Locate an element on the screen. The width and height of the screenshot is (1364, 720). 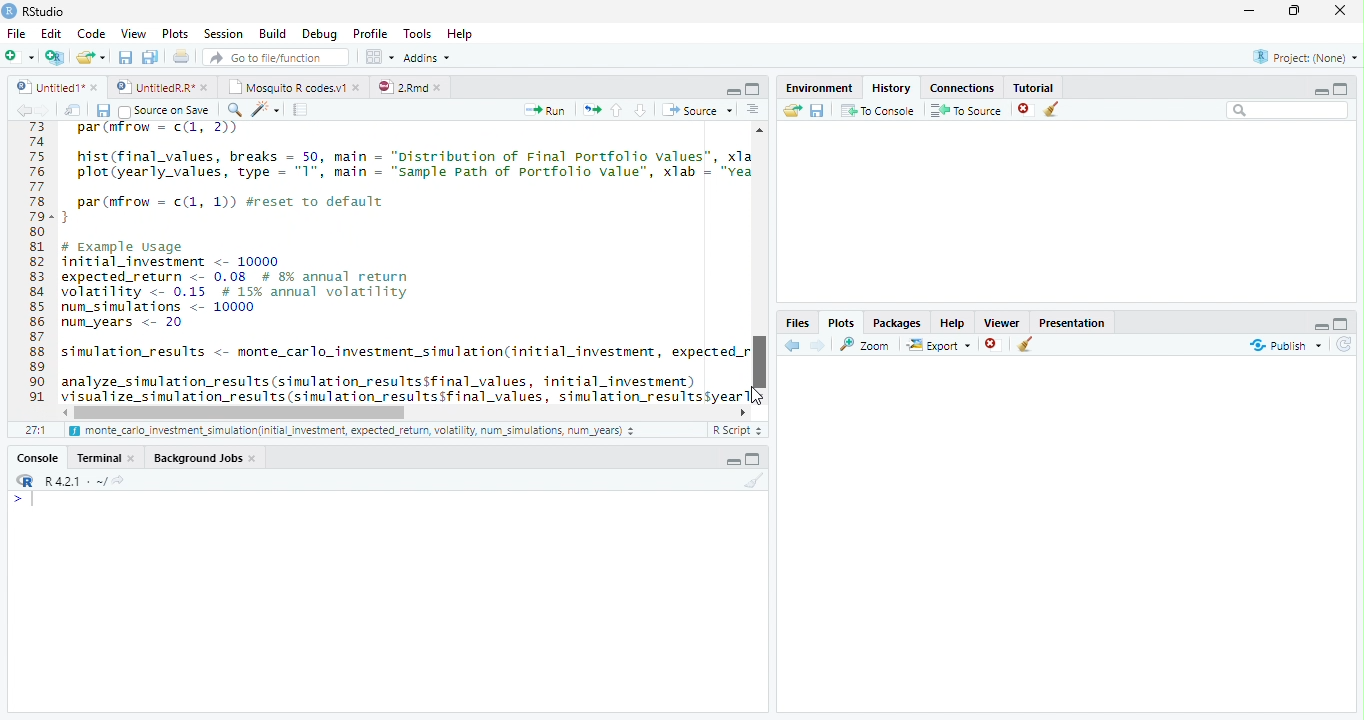
Help is located at coordinates (952, 322).